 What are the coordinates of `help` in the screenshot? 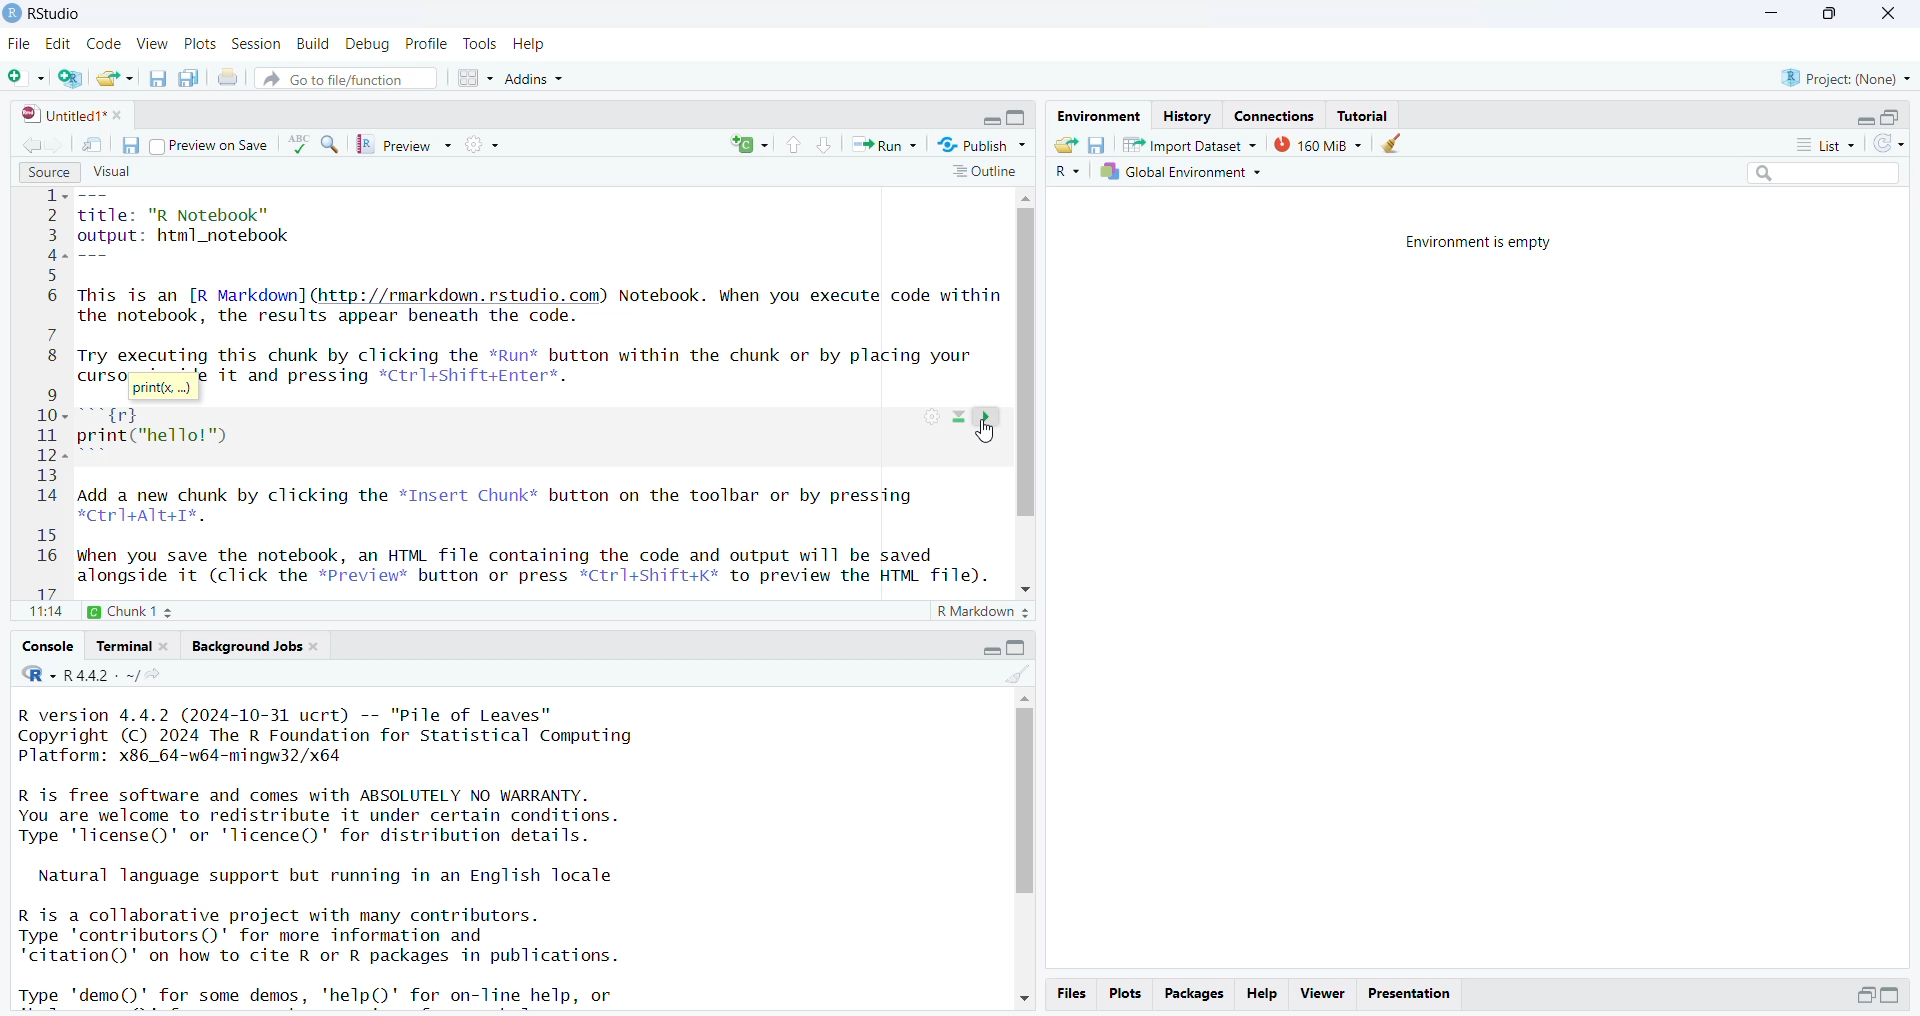 It's located at (531, 44).